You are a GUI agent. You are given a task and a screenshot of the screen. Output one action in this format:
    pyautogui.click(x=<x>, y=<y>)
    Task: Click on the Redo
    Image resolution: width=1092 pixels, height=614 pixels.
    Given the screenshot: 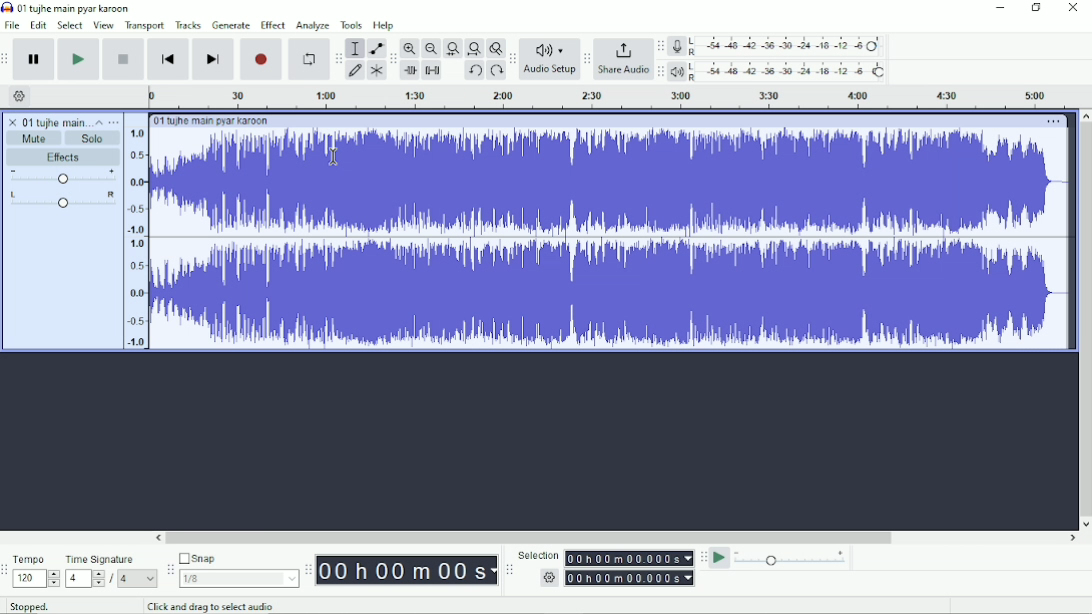 What is the action you would take?
    pyautogui.click(x=496, y=71)
    